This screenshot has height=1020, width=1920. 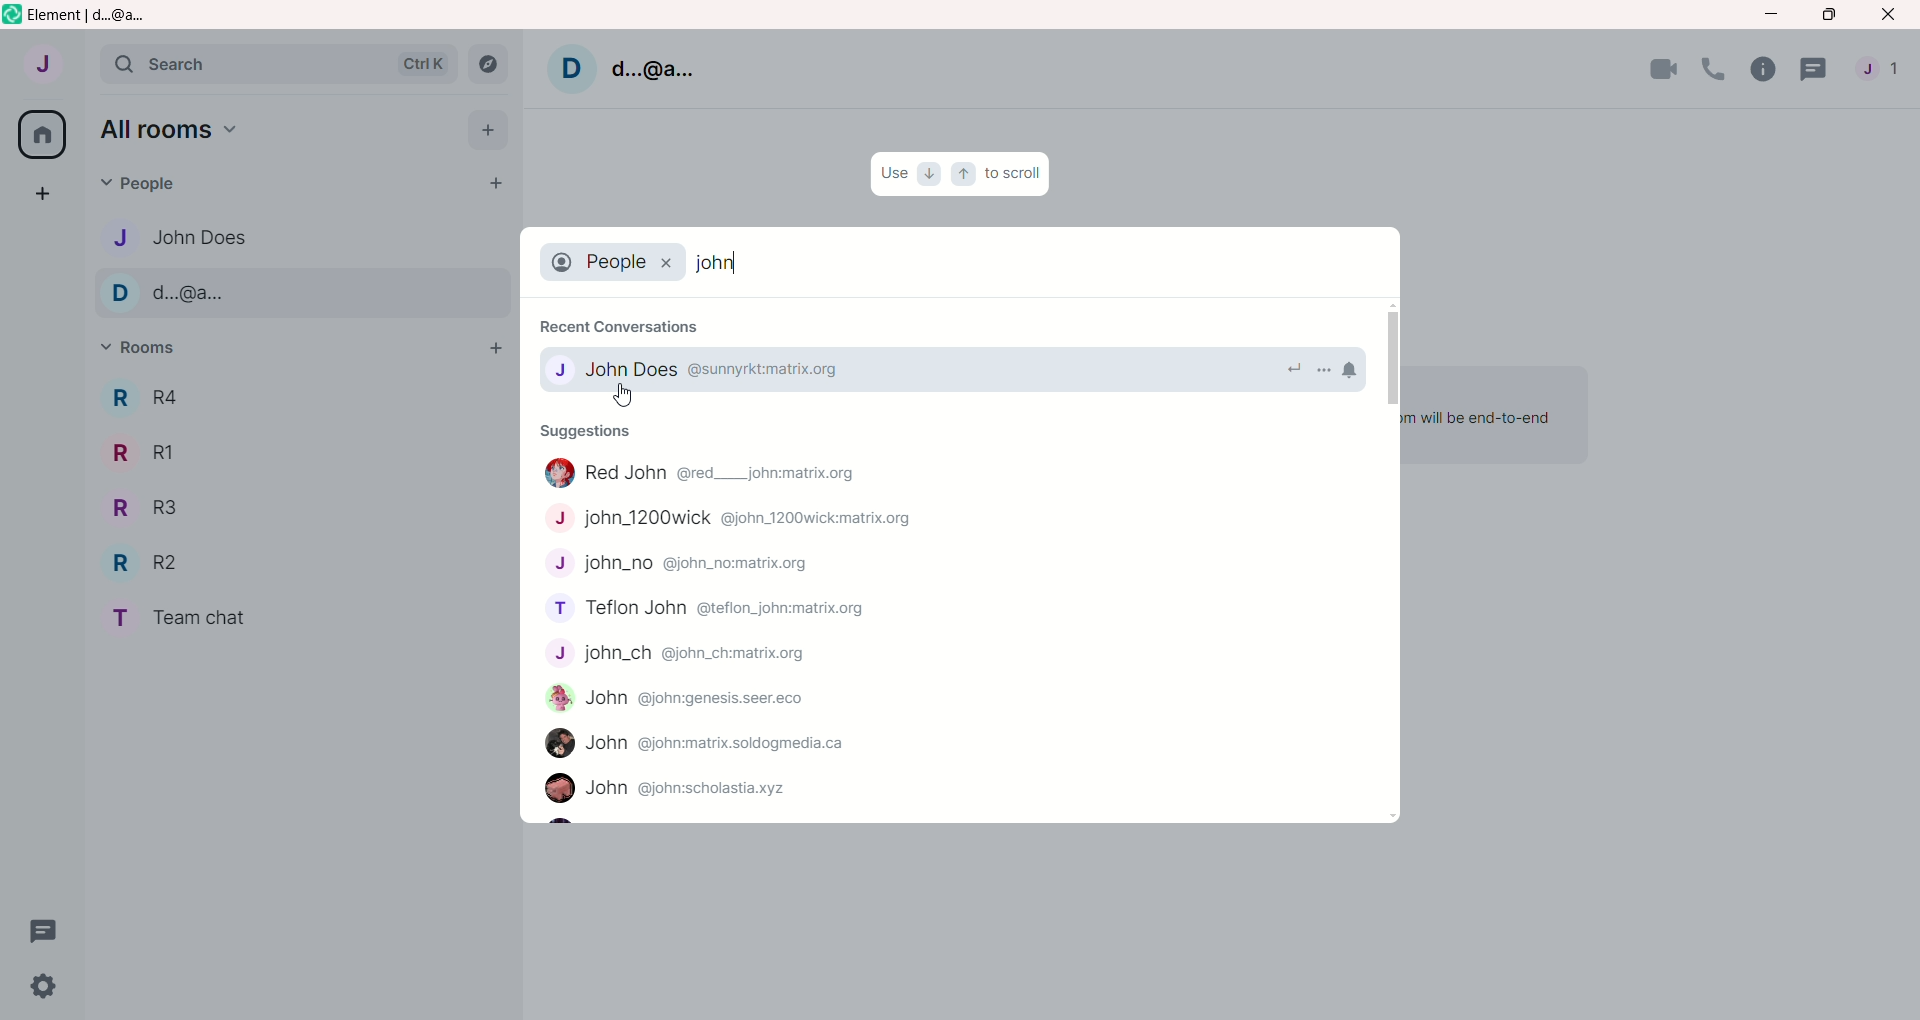 I want to click on vertical scroll bar, so click(x=1388, y=565).